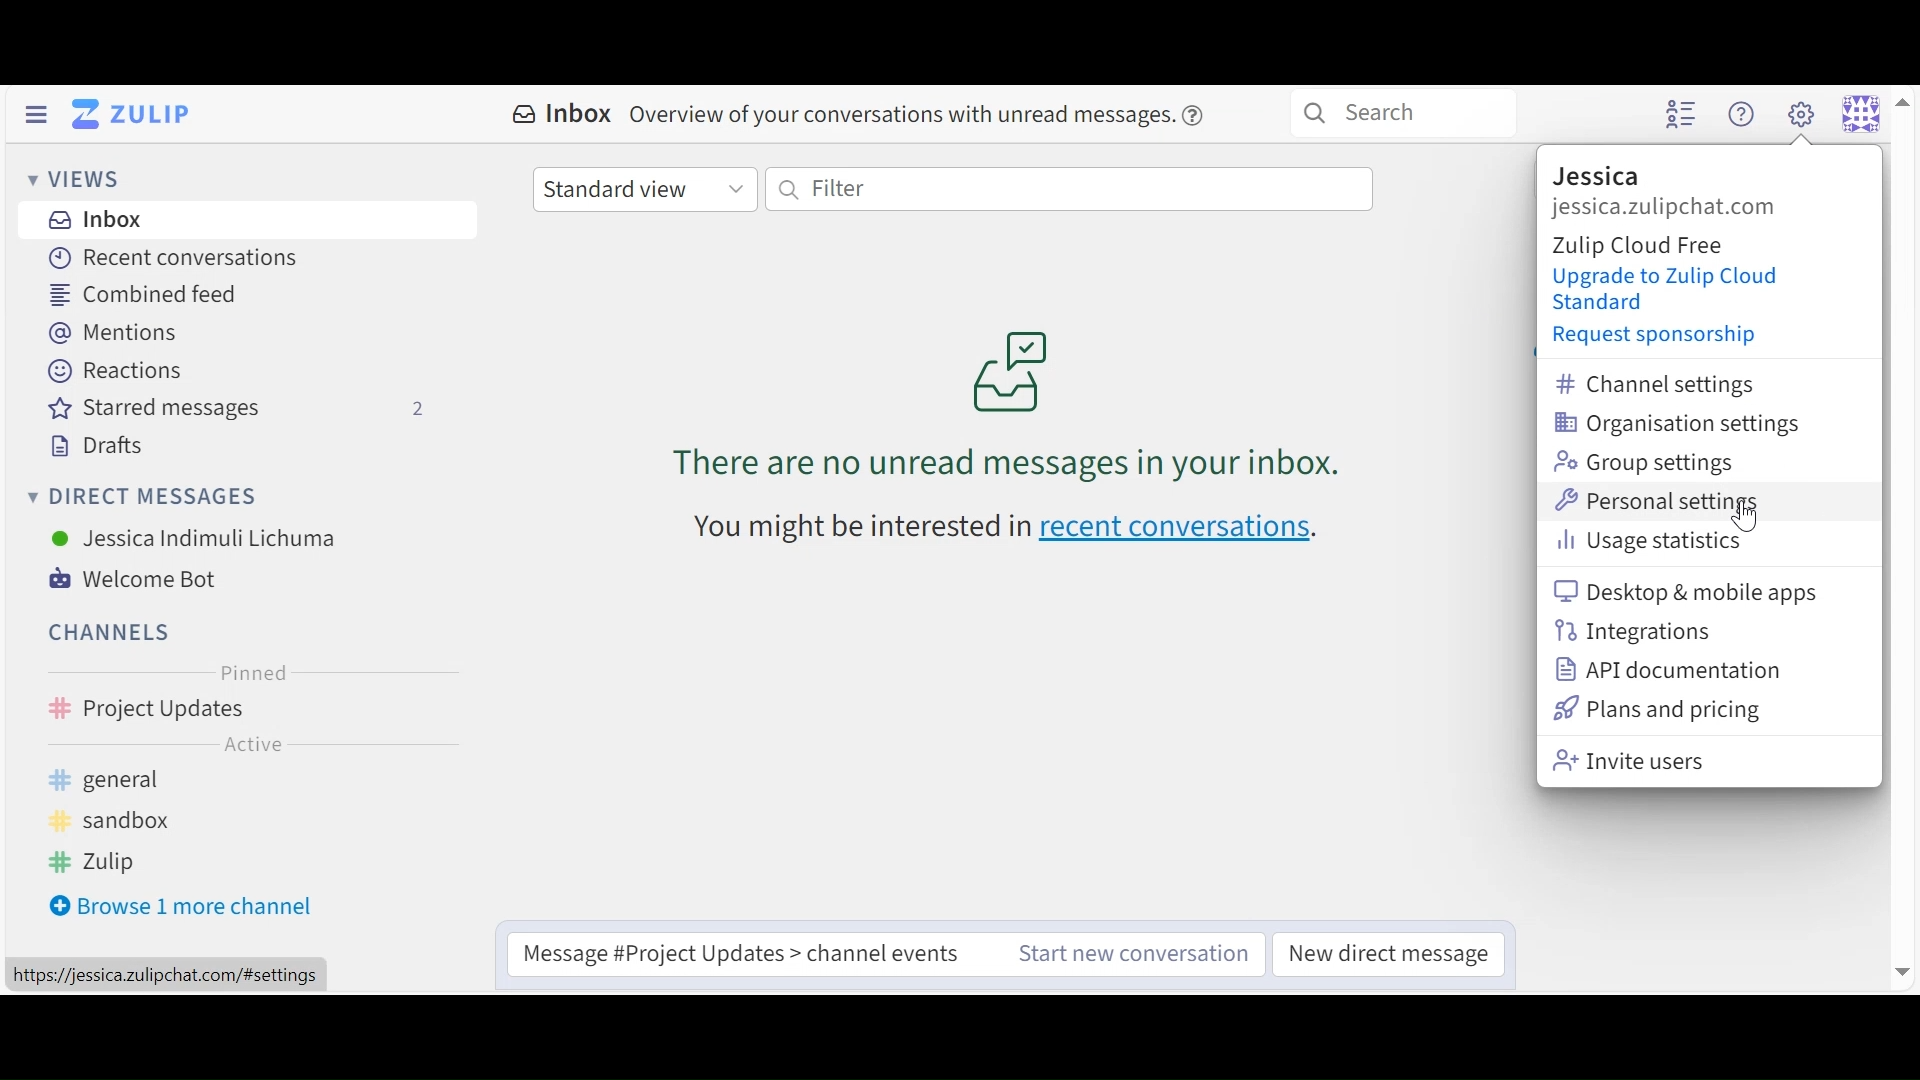  I want to click on User, so click(197, 538).